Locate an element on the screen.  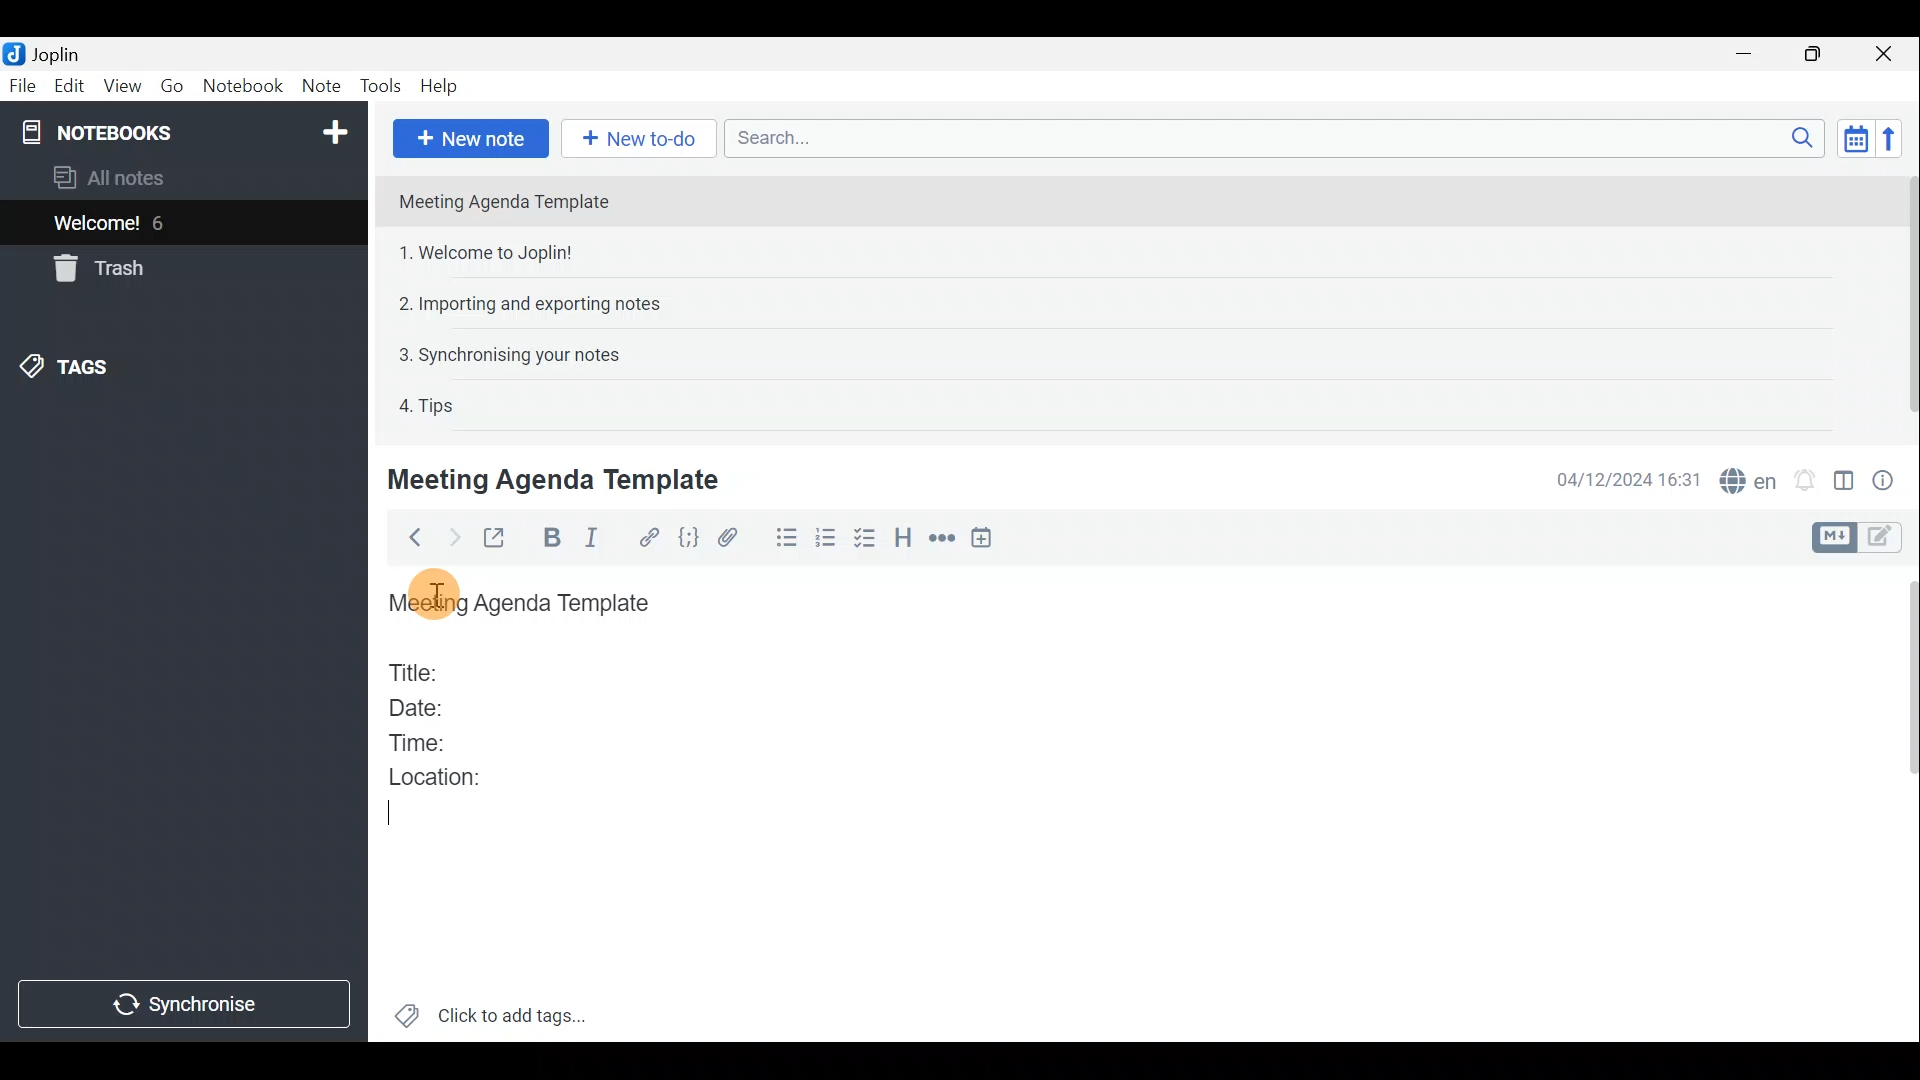
Maximise is located at coordinates (1814, 56).